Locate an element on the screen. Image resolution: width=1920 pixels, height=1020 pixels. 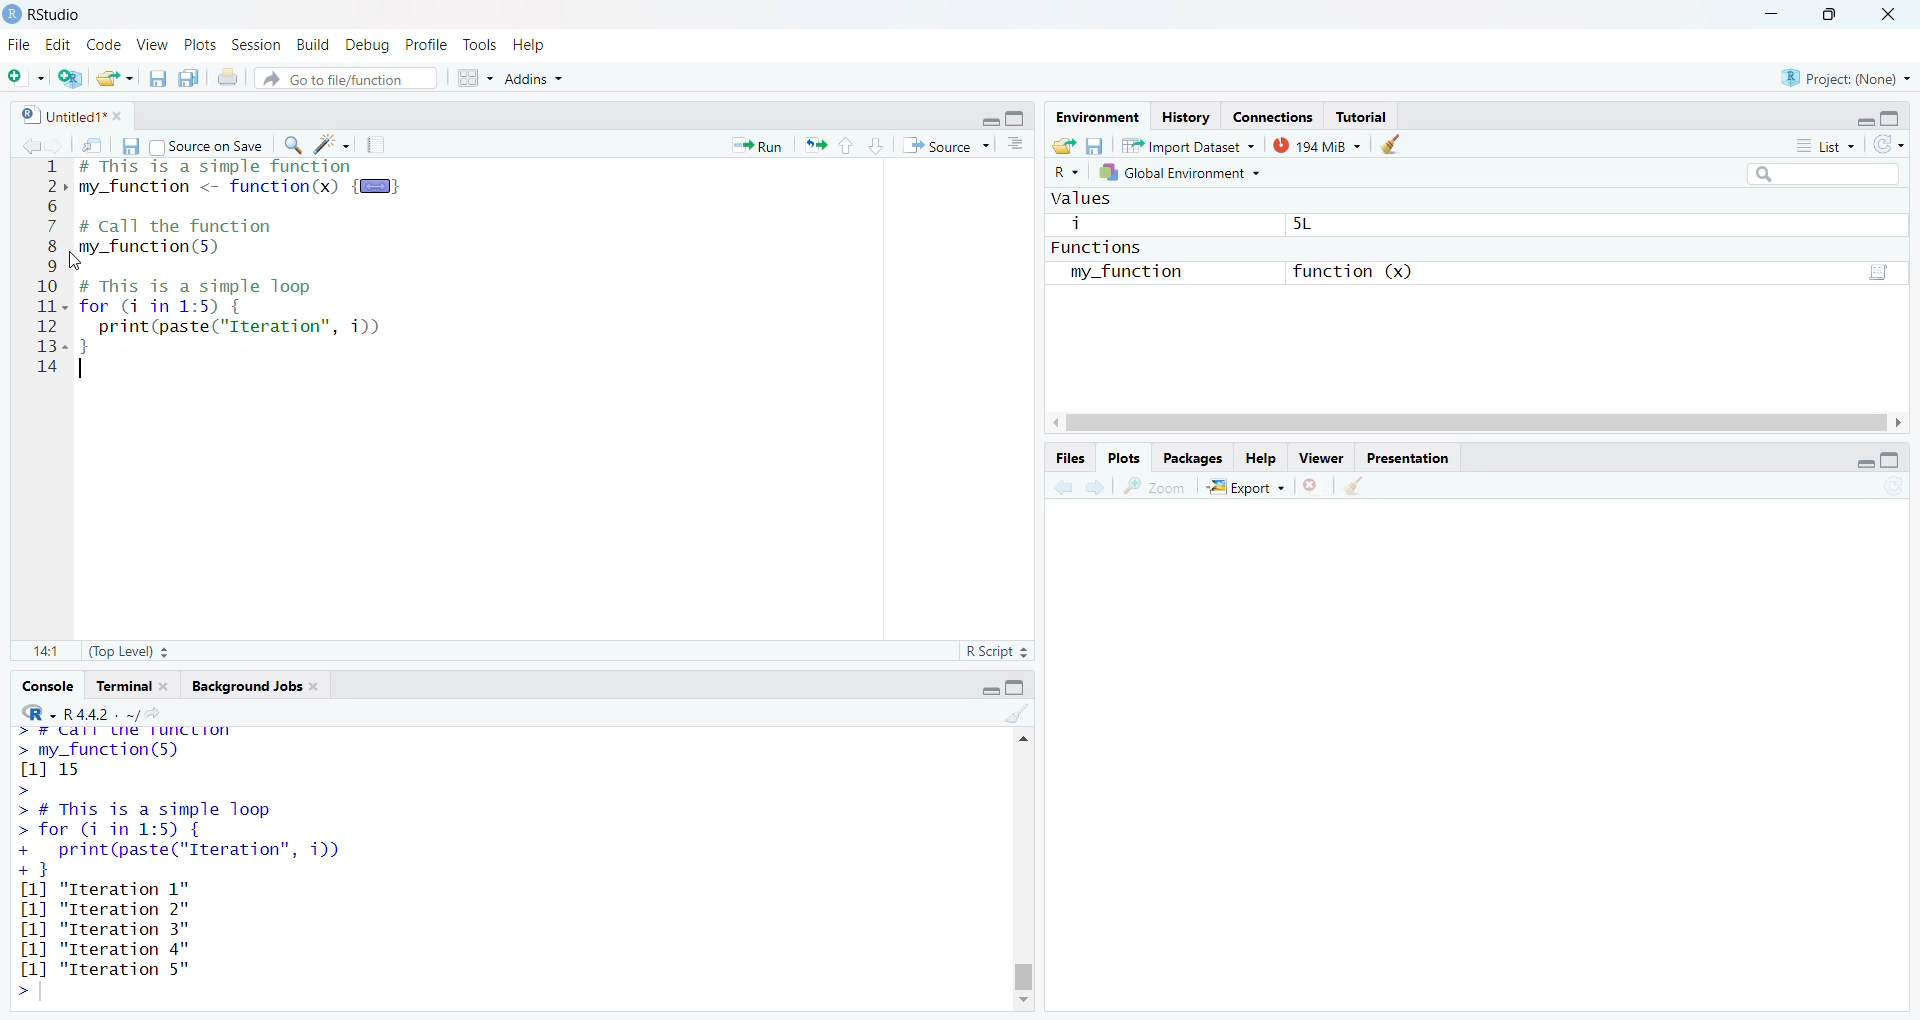
compile report is located at coordinates (381, 142).